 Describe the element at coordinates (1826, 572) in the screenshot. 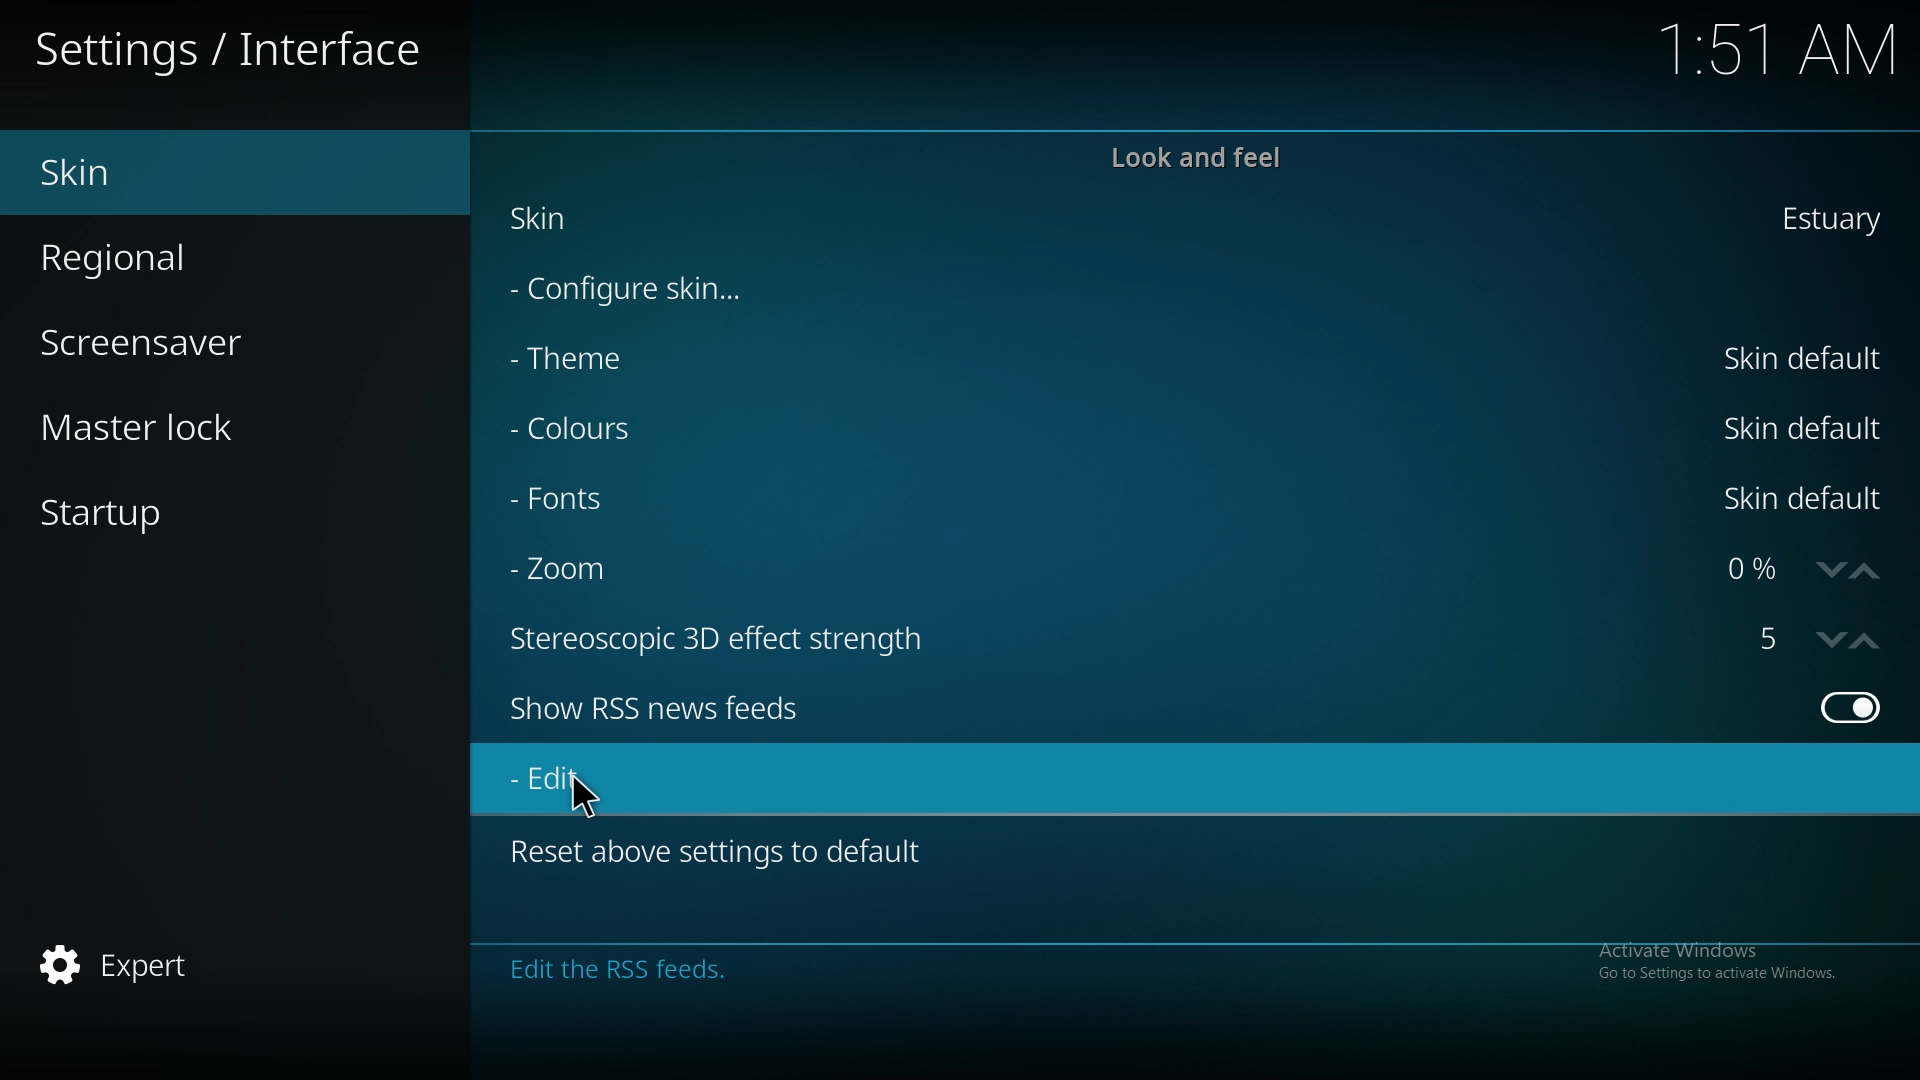

I see `decrease zoom` at that location.